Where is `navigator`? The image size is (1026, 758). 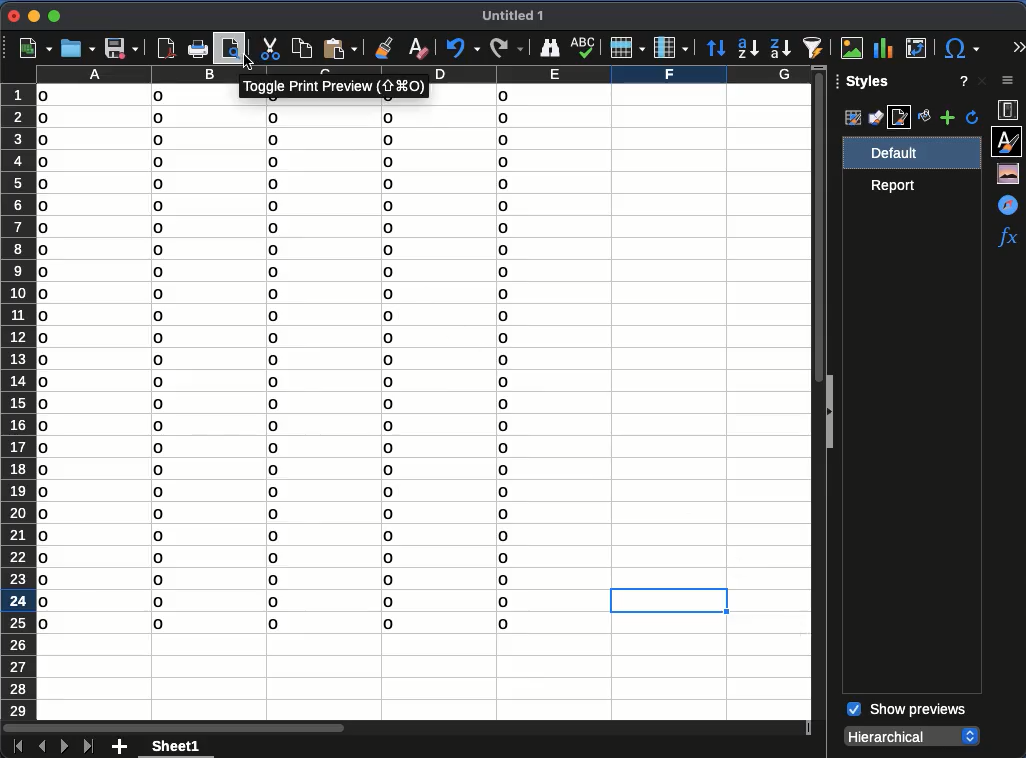
navigator is located at coordinates (1007, 204).